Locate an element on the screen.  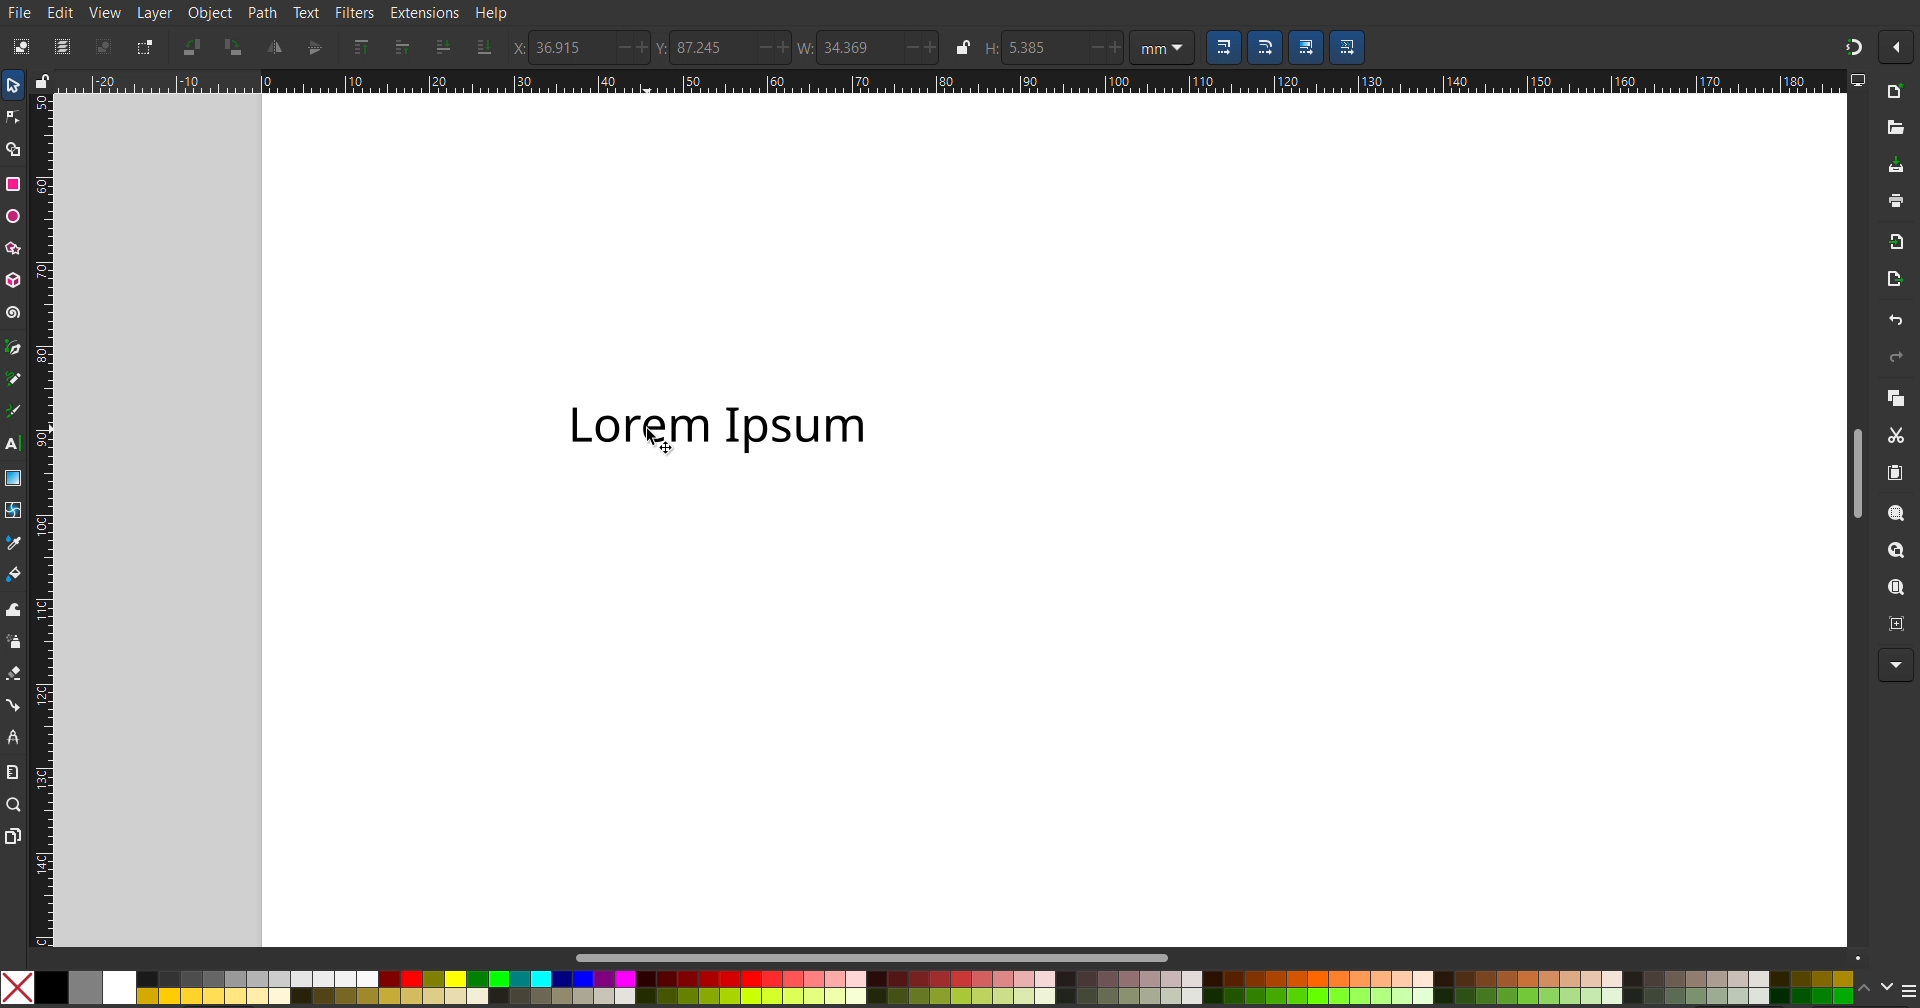
Shape Builder Tool is located at coordinates (13, 151).